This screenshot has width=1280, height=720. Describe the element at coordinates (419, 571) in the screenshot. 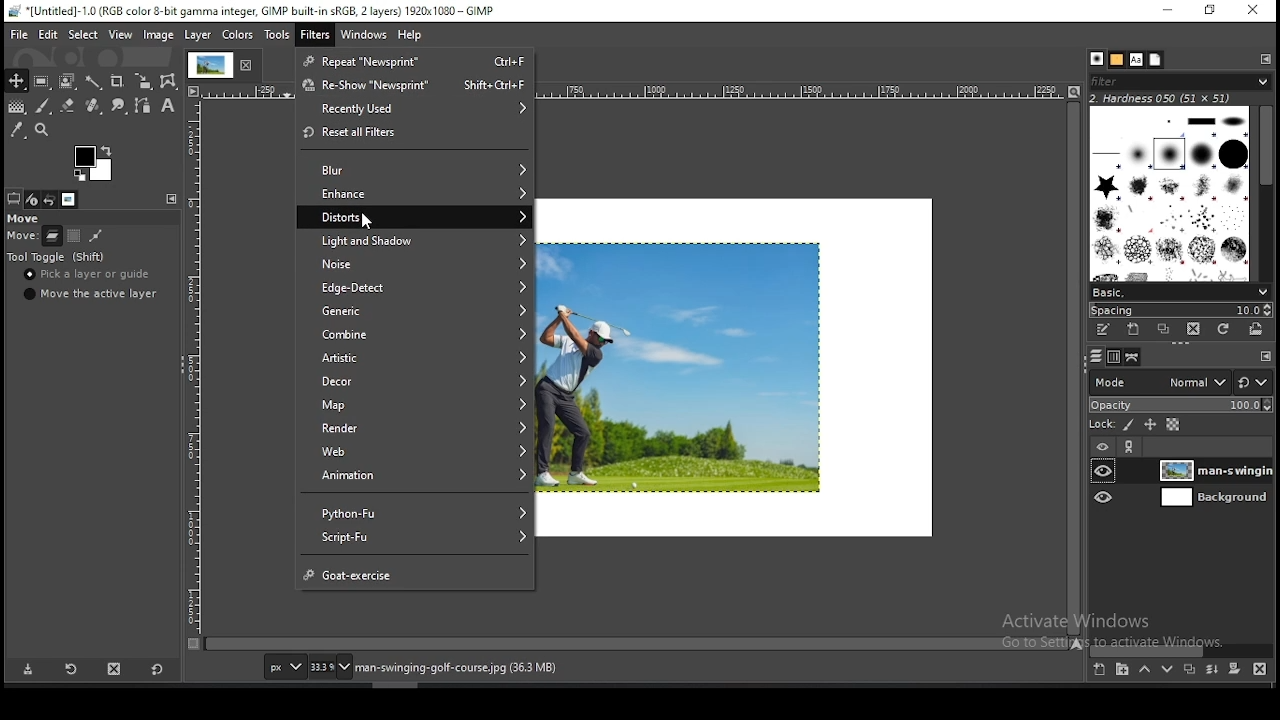

I see `goat exercise` at that location.